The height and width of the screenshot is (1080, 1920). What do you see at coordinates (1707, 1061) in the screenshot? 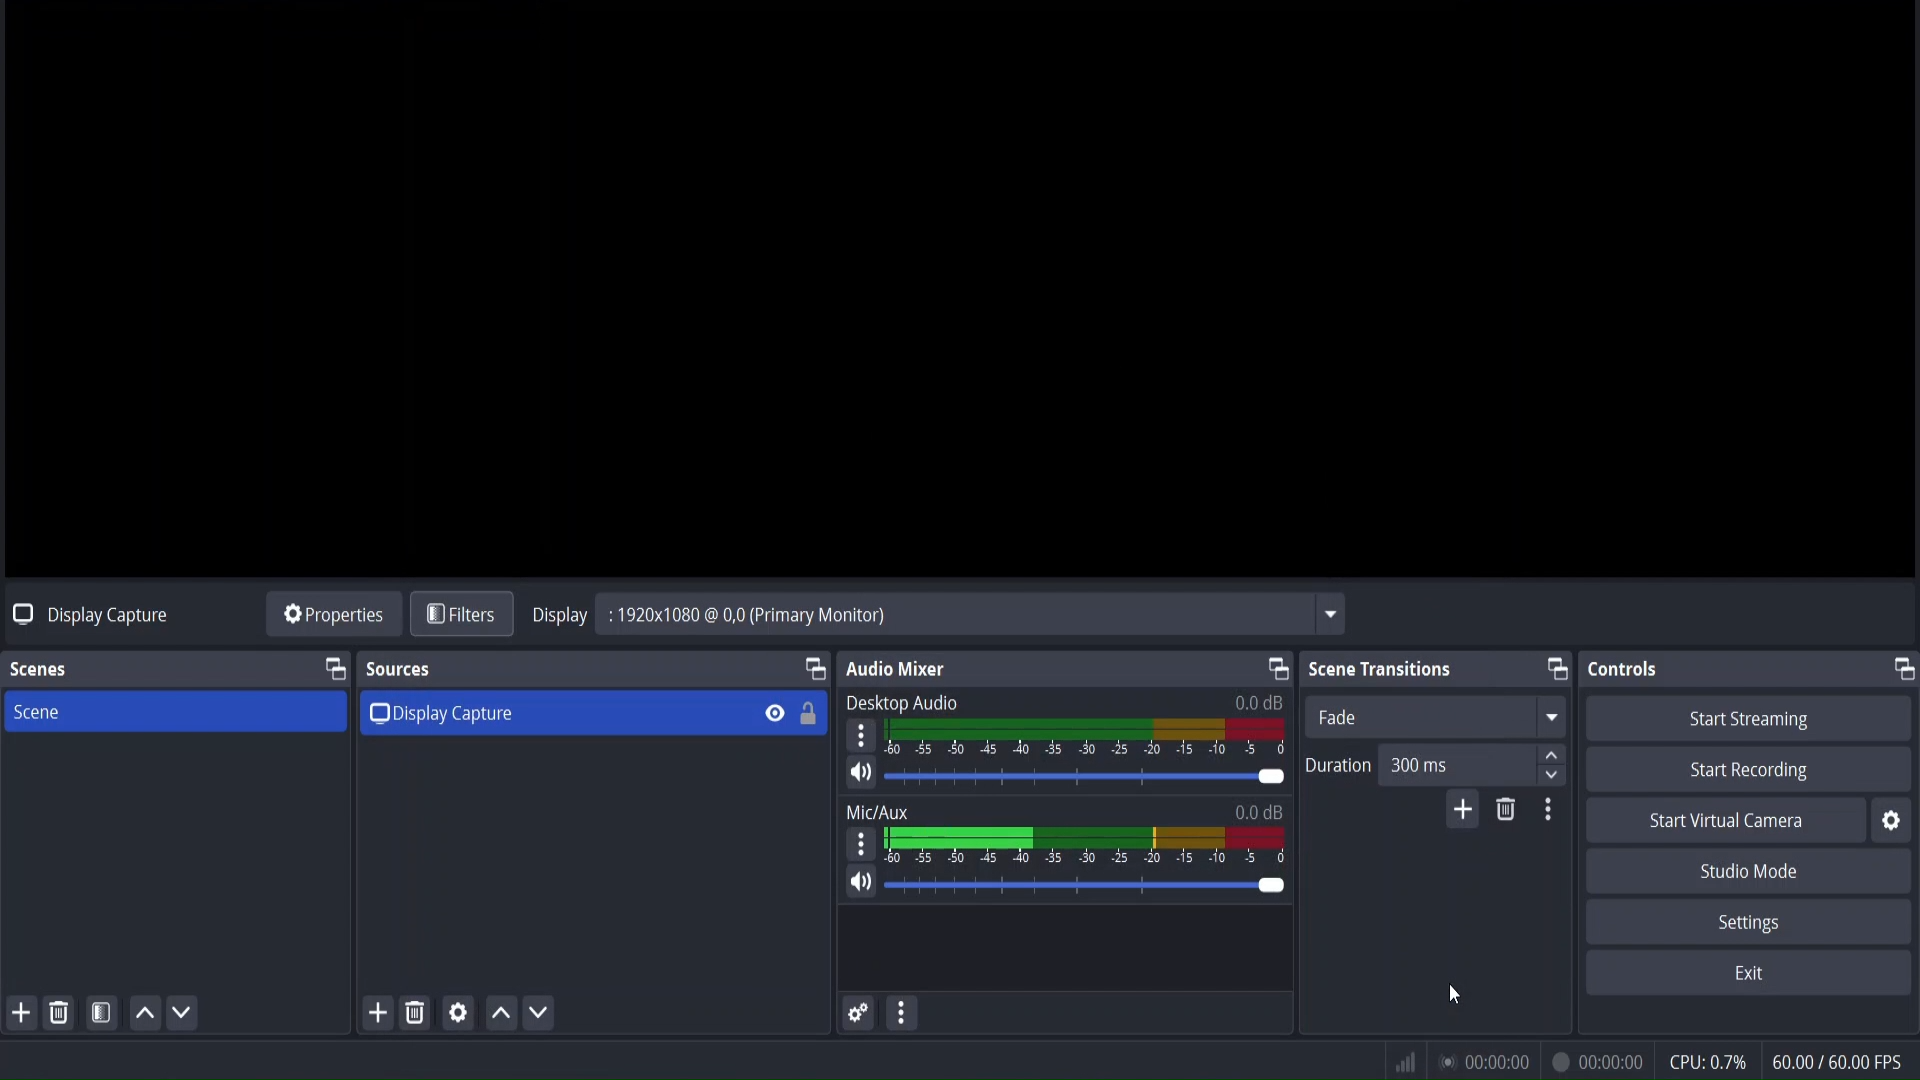
I see `cpu usage` at bounding box center [1707, 1061].